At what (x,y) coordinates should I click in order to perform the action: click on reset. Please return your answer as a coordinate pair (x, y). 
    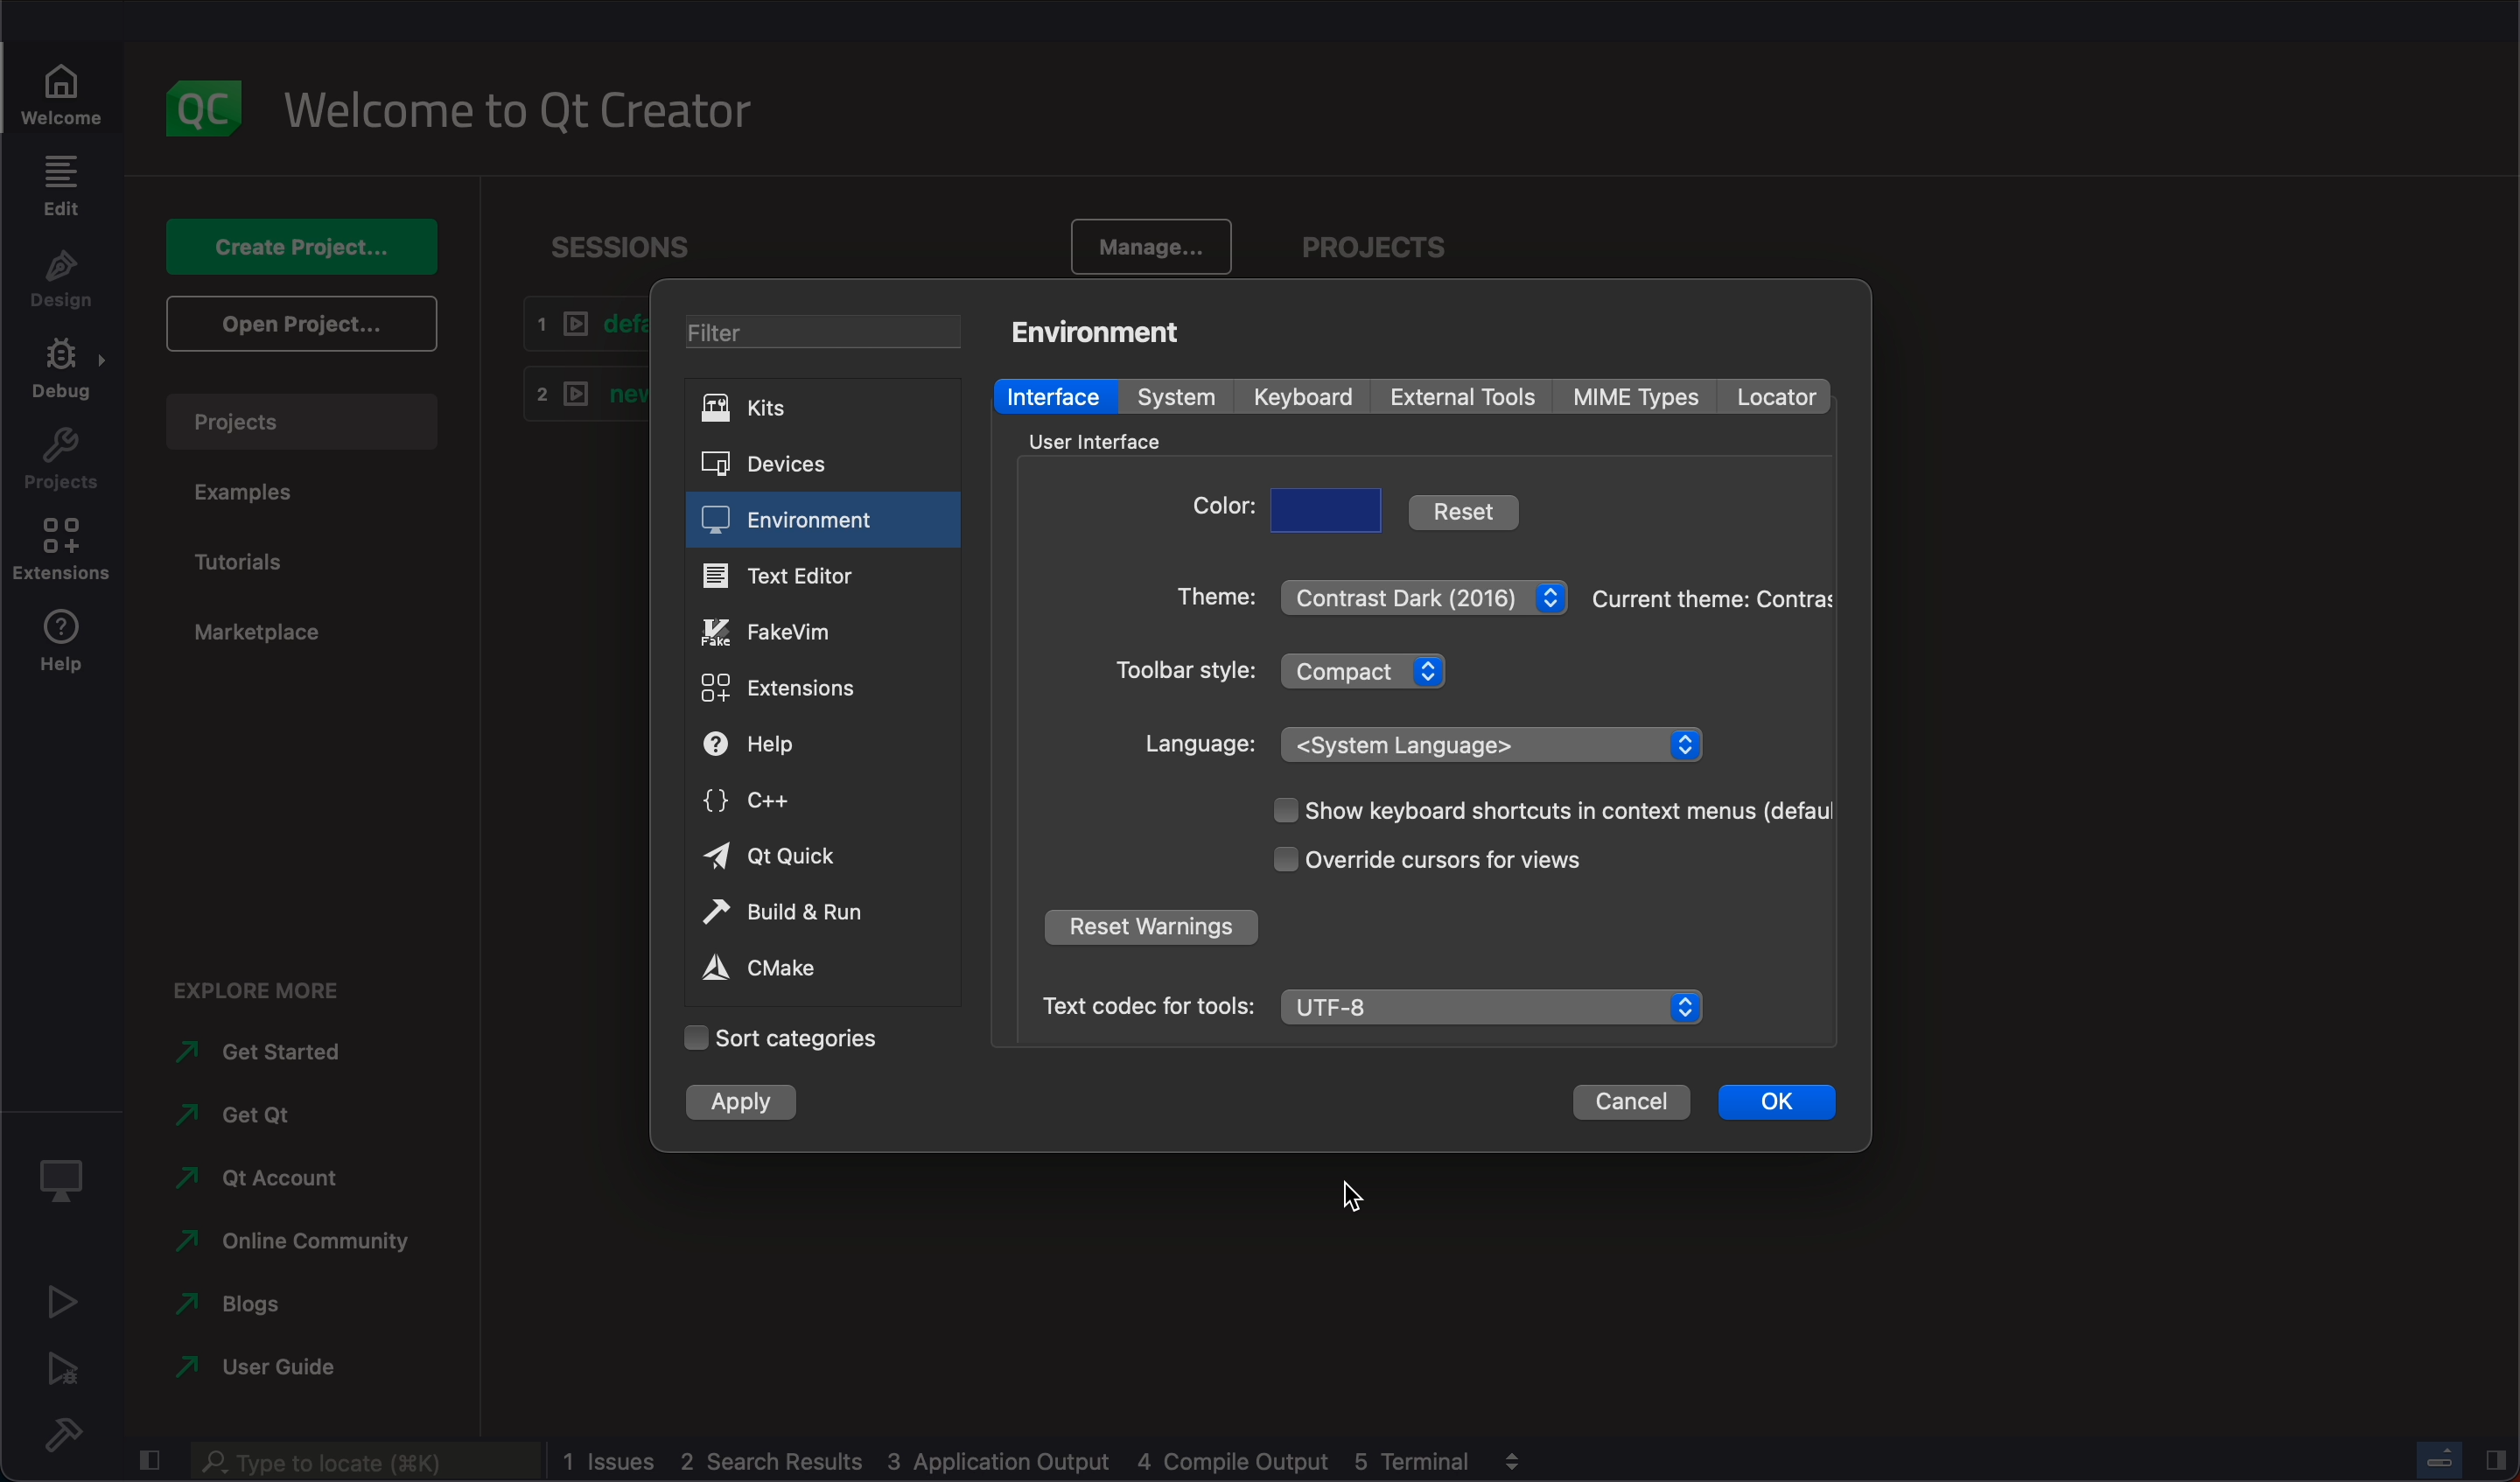
    Looking at the image, I should click on (1465, 510).